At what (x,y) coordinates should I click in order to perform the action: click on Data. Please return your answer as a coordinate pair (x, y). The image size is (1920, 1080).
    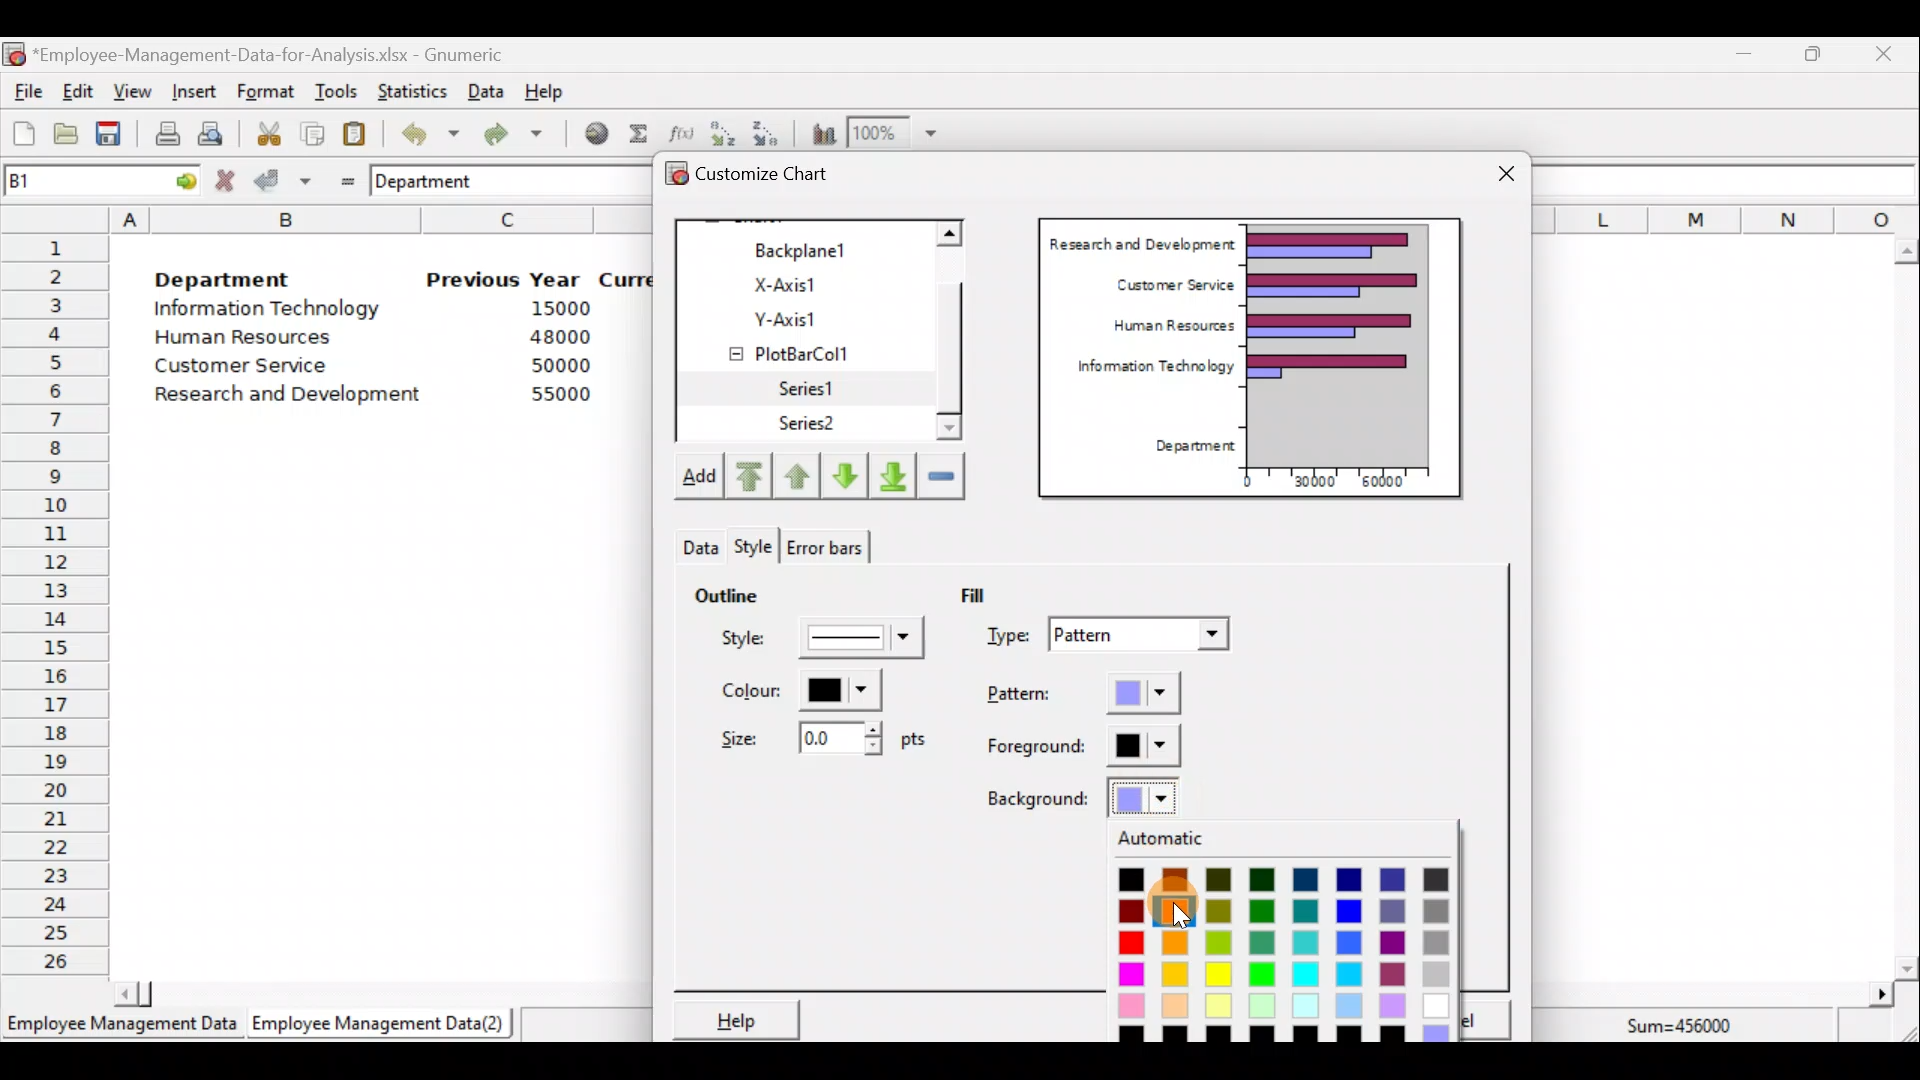
    Looking at the image, I should click on (486, 91).